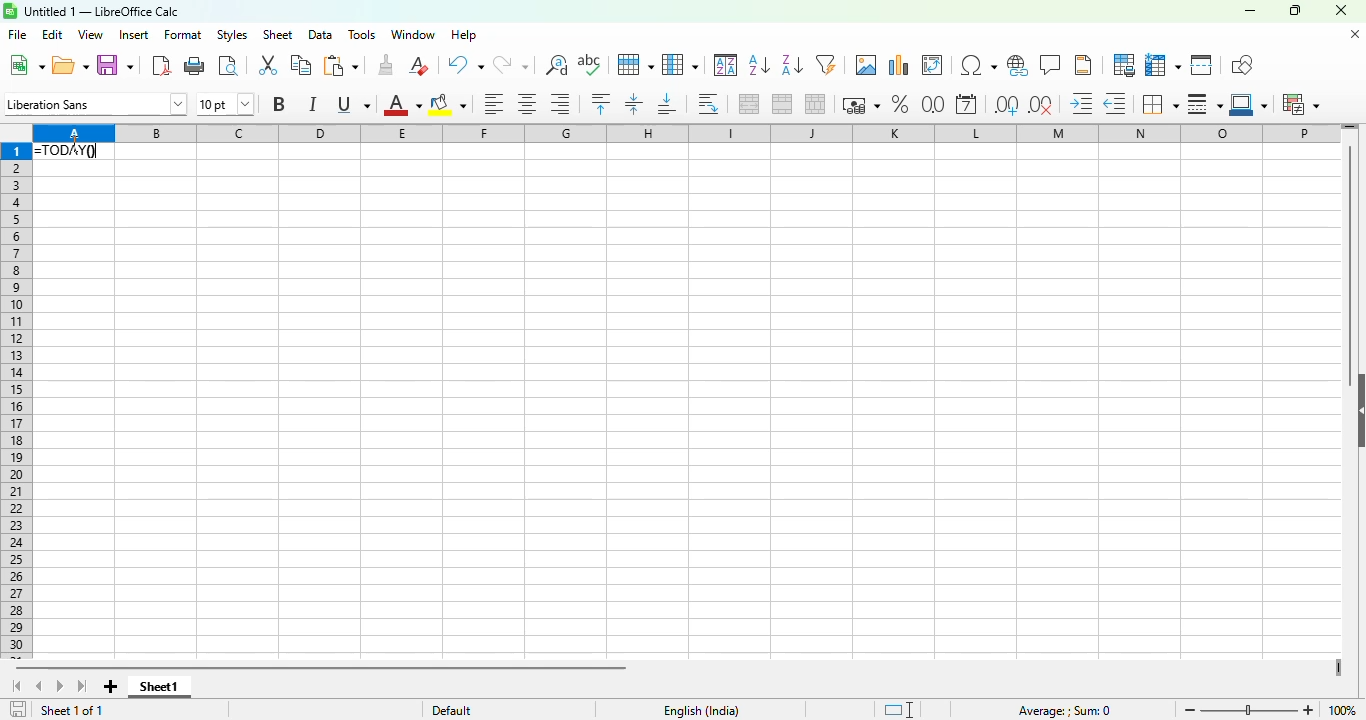 The image size is (1366, 720). I want to click on insert, so click(134, 34).